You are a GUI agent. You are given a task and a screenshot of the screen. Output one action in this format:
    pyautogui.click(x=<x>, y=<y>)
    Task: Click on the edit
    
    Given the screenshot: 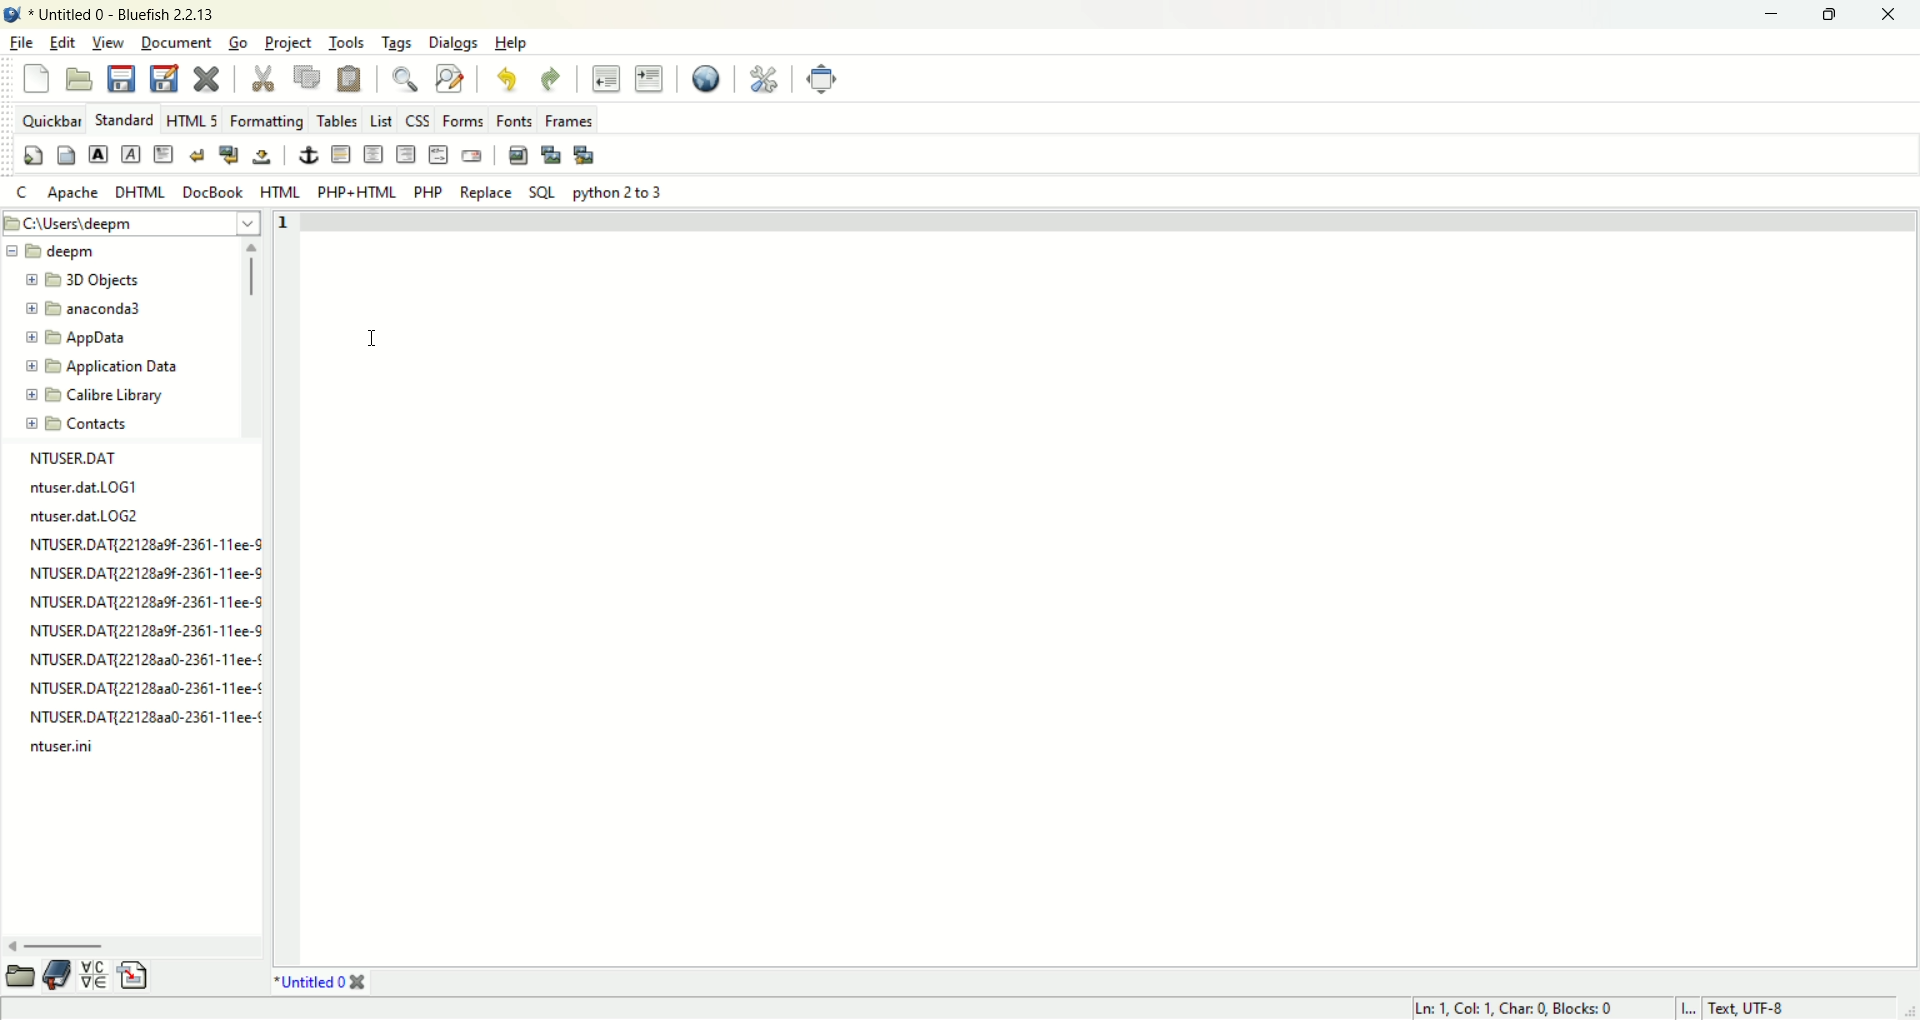 What is the action you would take?
    pyautogui.click(x=62, y=43)
    